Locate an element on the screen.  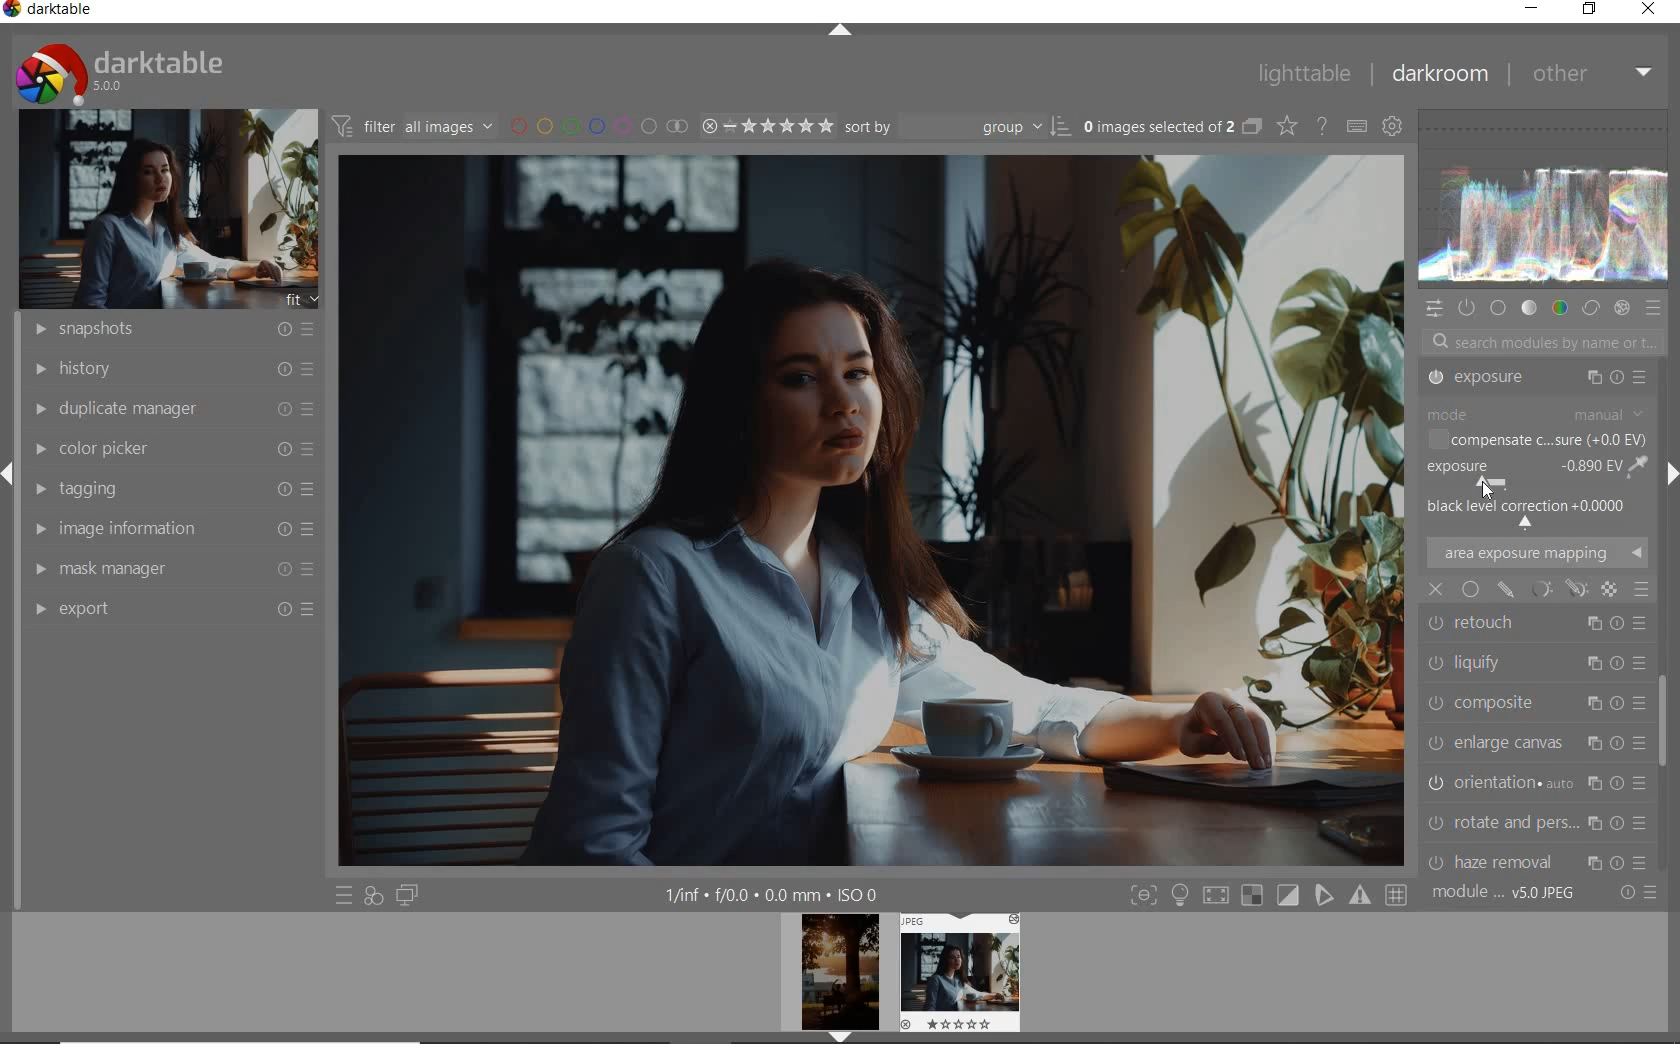
FILTER IMAGE is located at coordinates (408, 126).